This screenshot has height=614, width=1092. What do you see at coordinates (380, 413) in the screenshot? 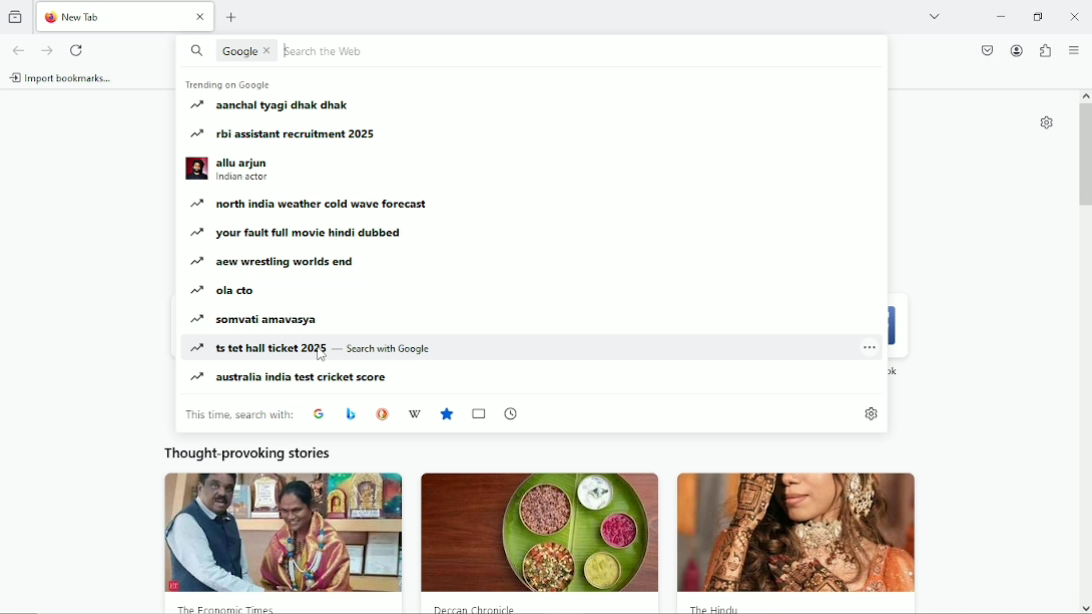
I see `Duck duck go` at bounding box center [380, 413].